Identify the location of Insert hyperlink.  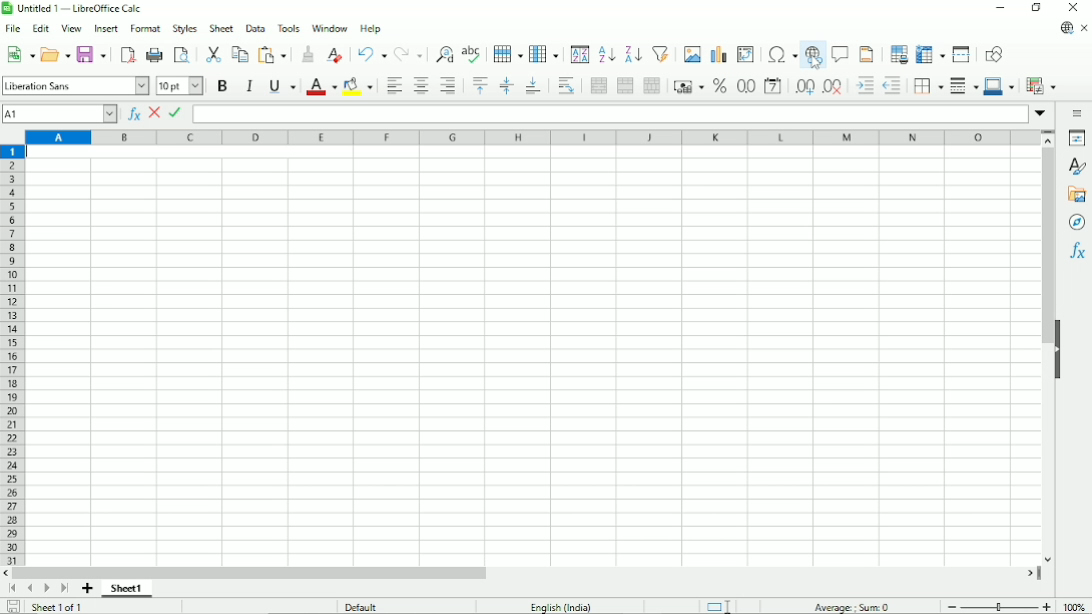
(813, 56).